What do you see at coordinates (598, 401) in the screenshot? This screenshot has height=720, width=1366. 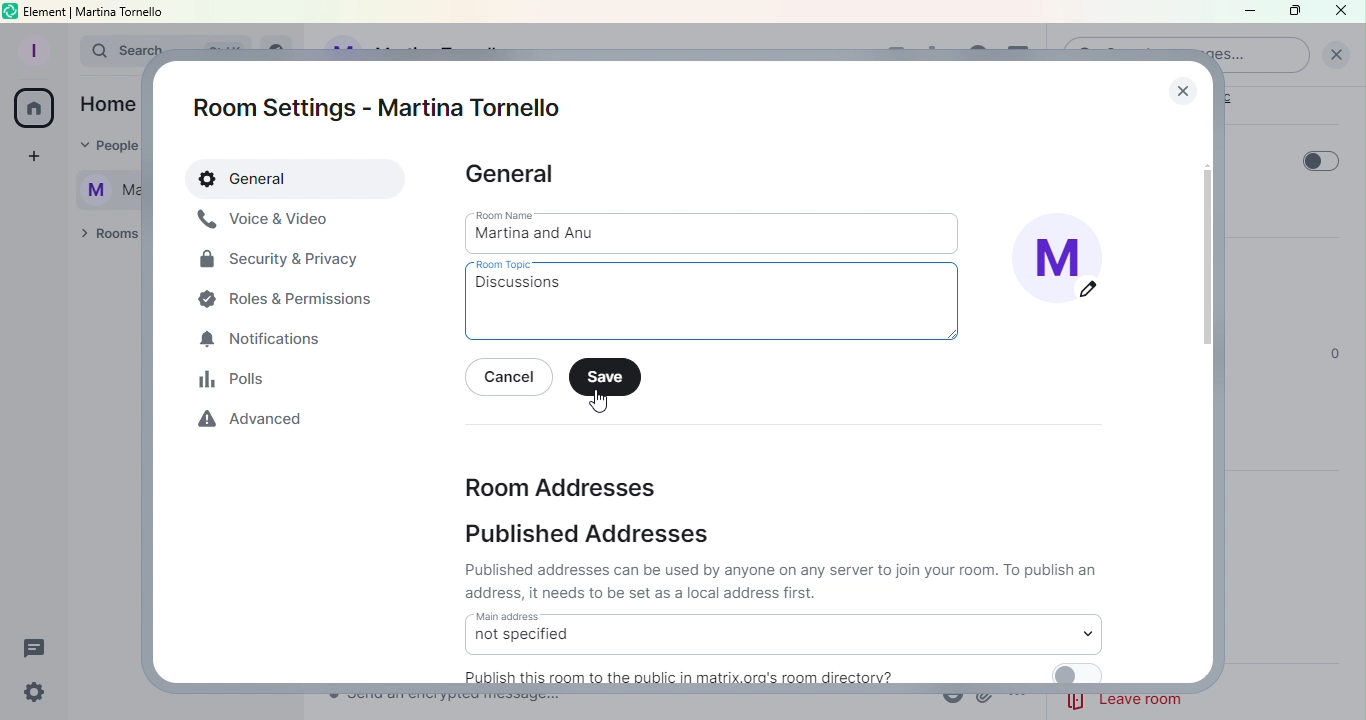 I see `cursor` at bounding box center [598, 401].